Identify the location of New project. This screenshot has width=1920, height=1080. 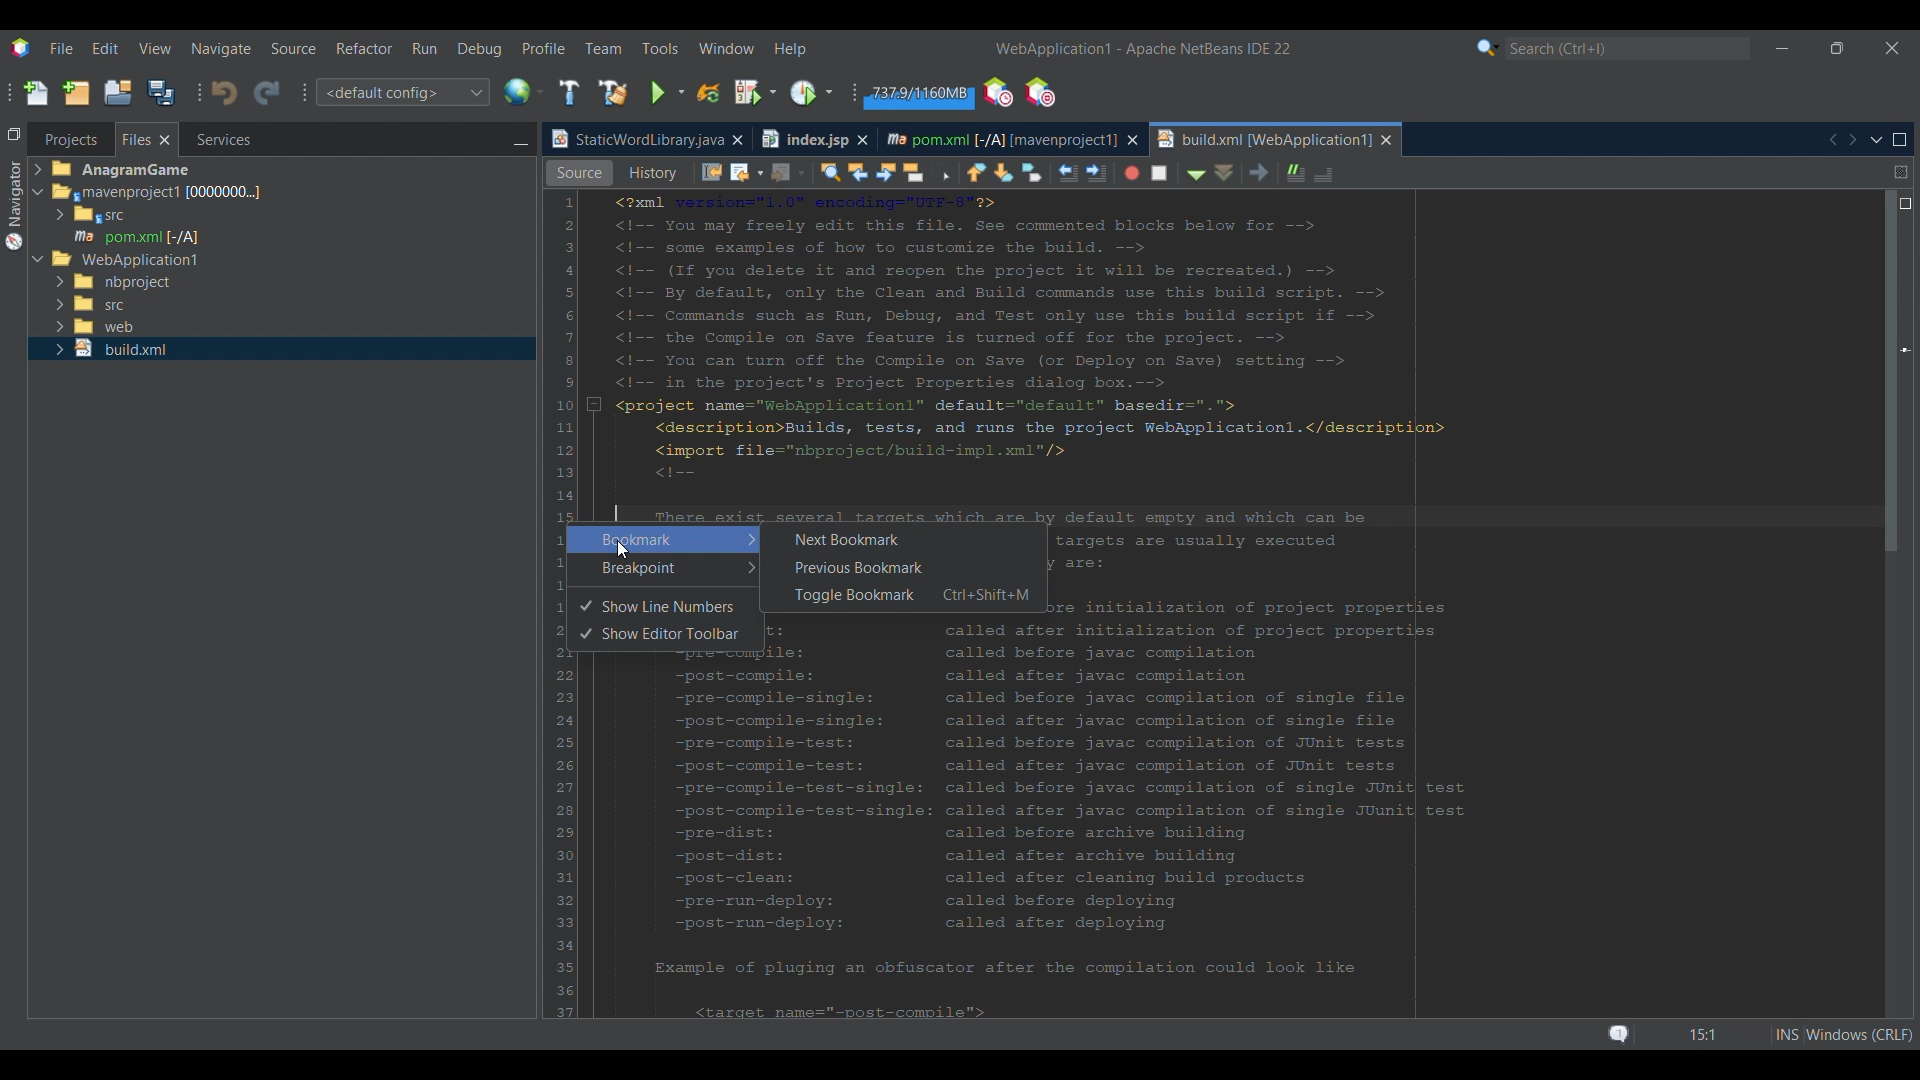
(76, 92).